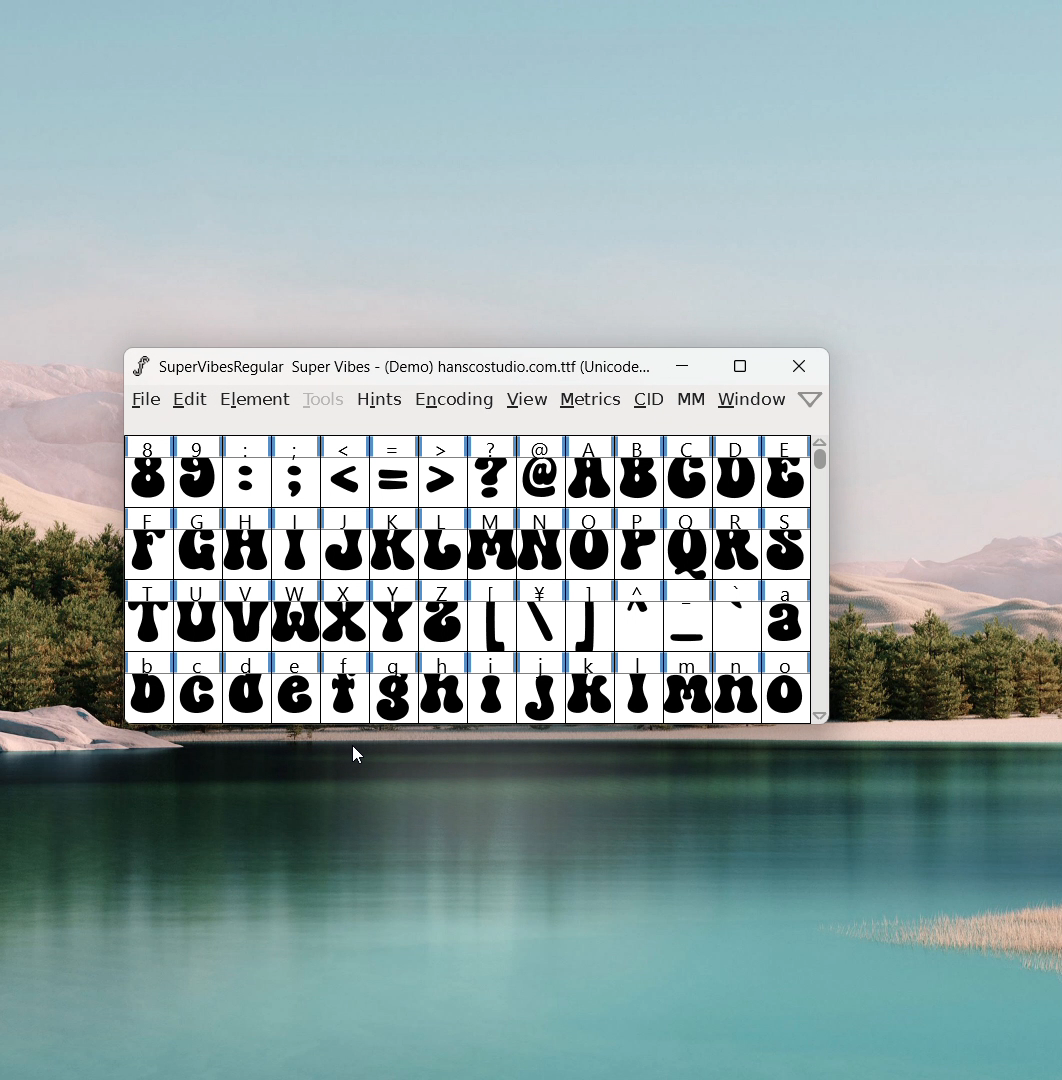 Image resolution: width=1062 pixels, height=1080 pixels. What do you see at coordinates (444, 616) in the screenshot?
I see `Z` at bounding box center [444, 616].